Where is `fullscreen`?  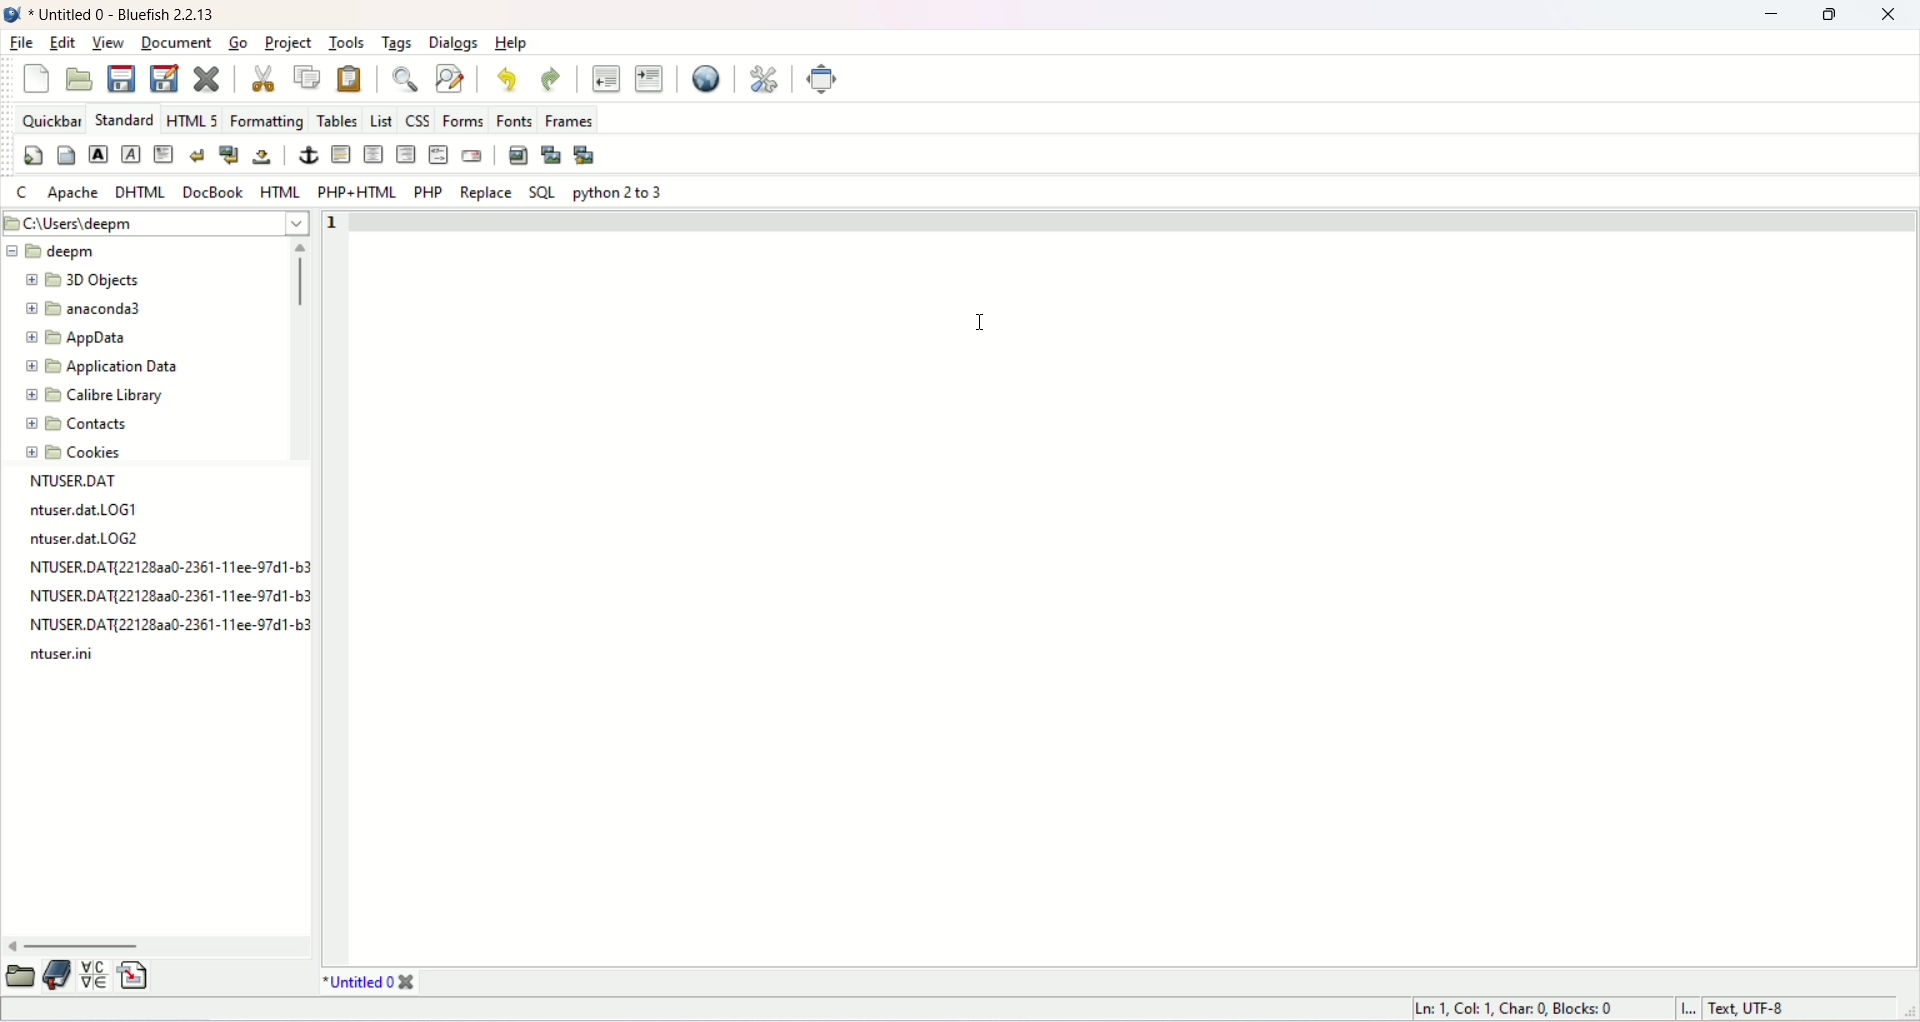 fullscreen is located at coordinates (841, 78).